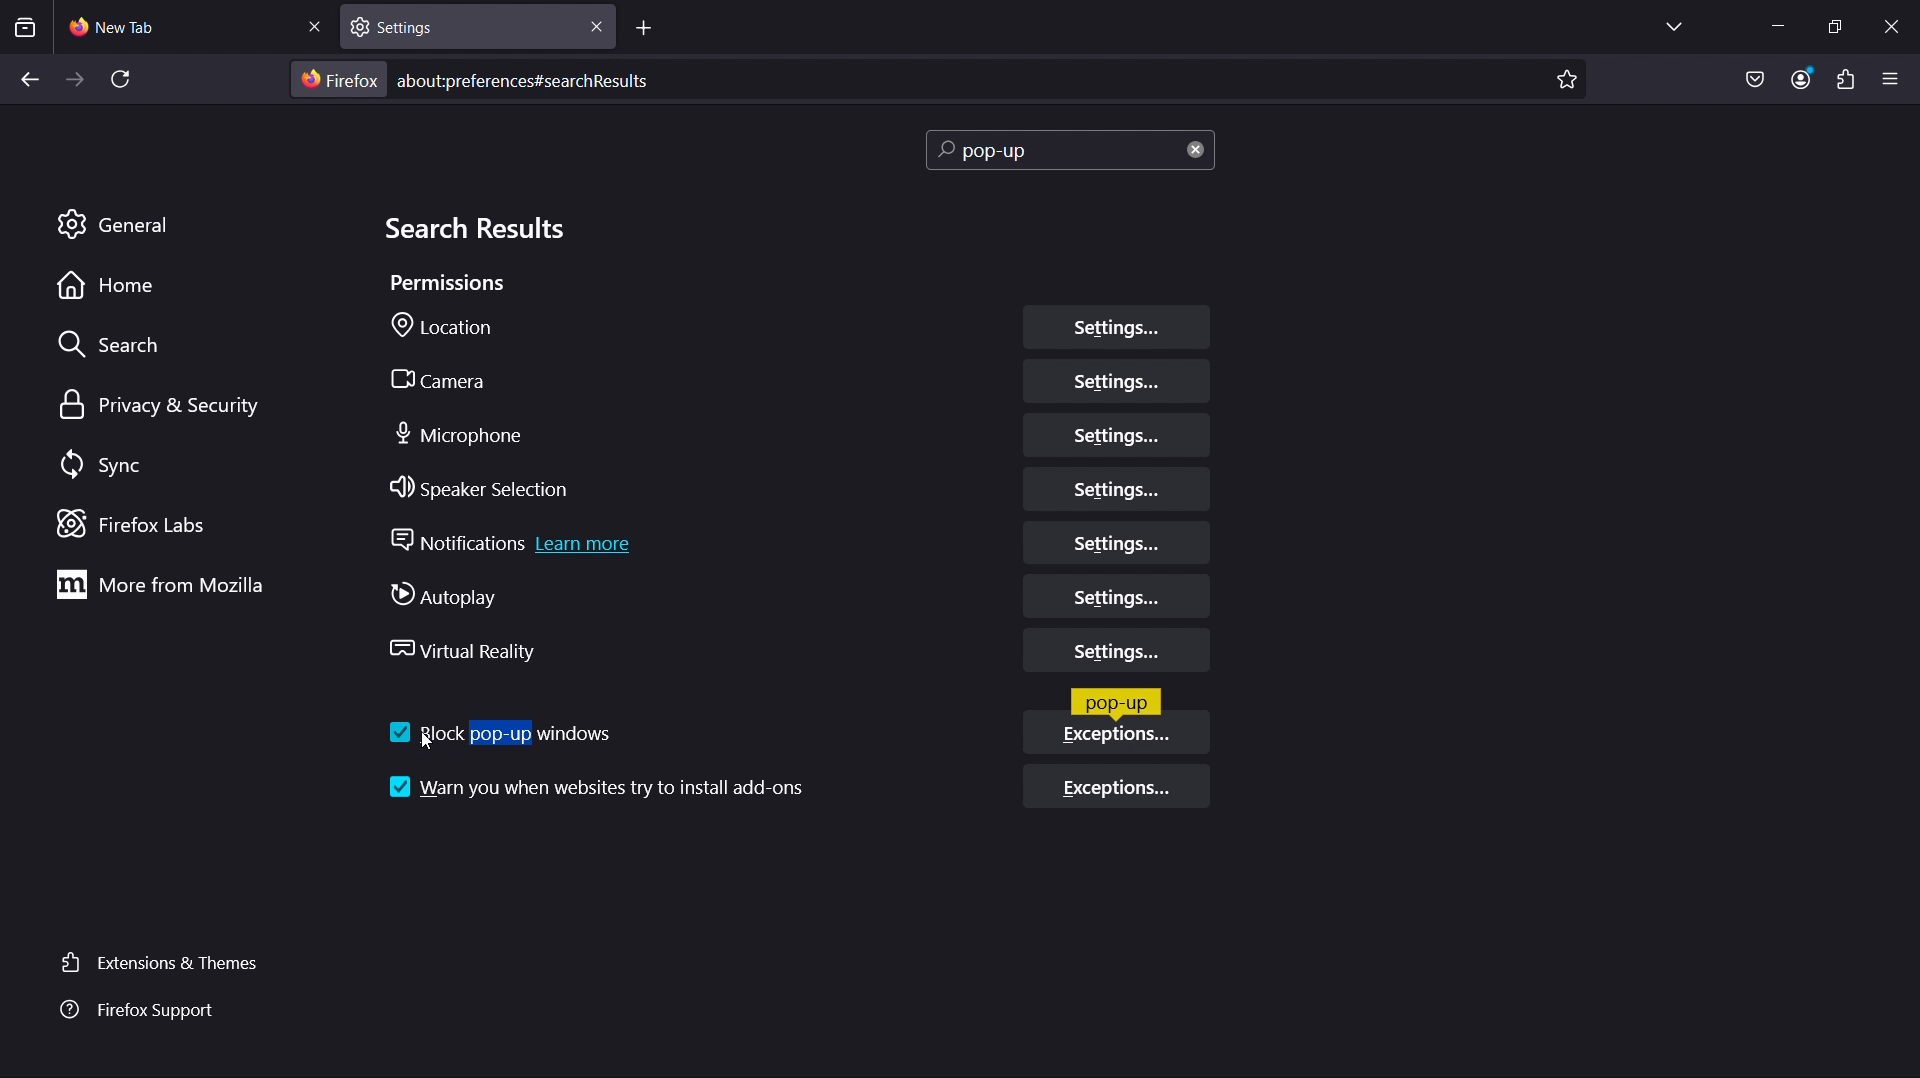 This screenshot has width=1920, height=1078. Describe the element at coordinates (455, 596) in the screenshot. I see `Autoplay` at that location.